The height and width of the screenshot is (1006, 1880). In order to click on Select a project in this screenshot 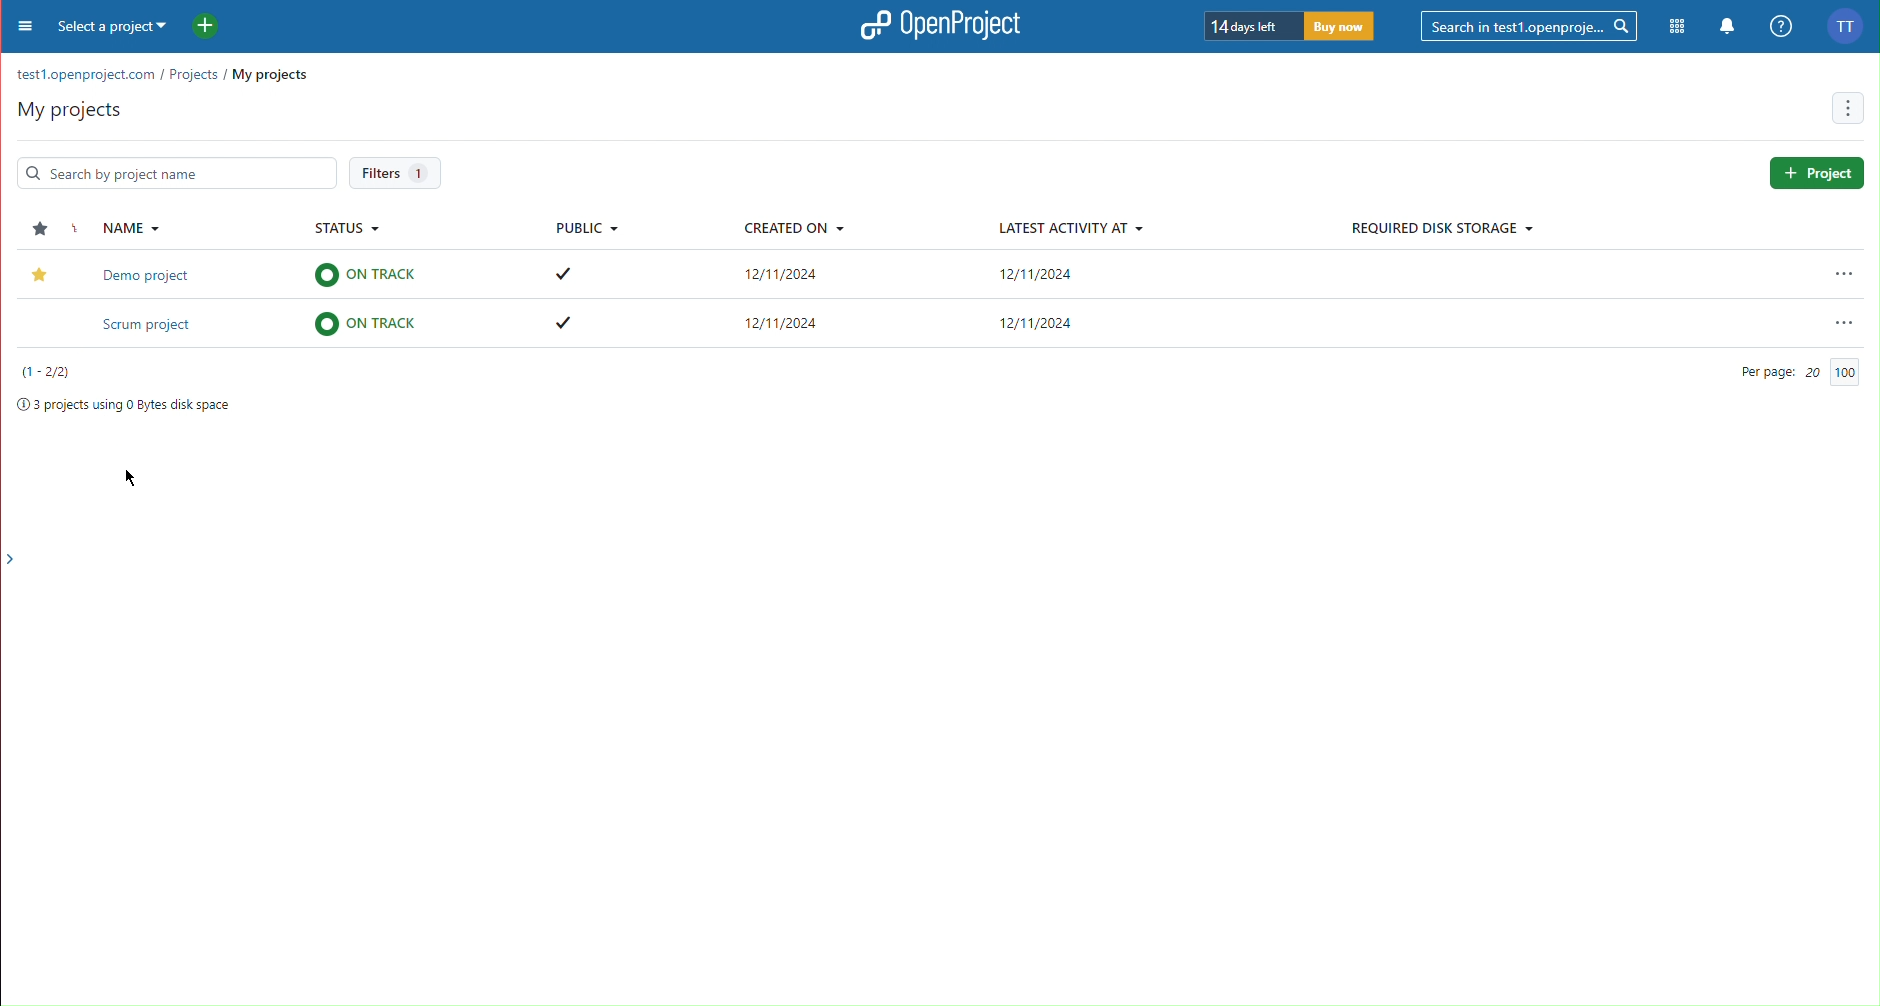, I will do `click(115, 29)`.